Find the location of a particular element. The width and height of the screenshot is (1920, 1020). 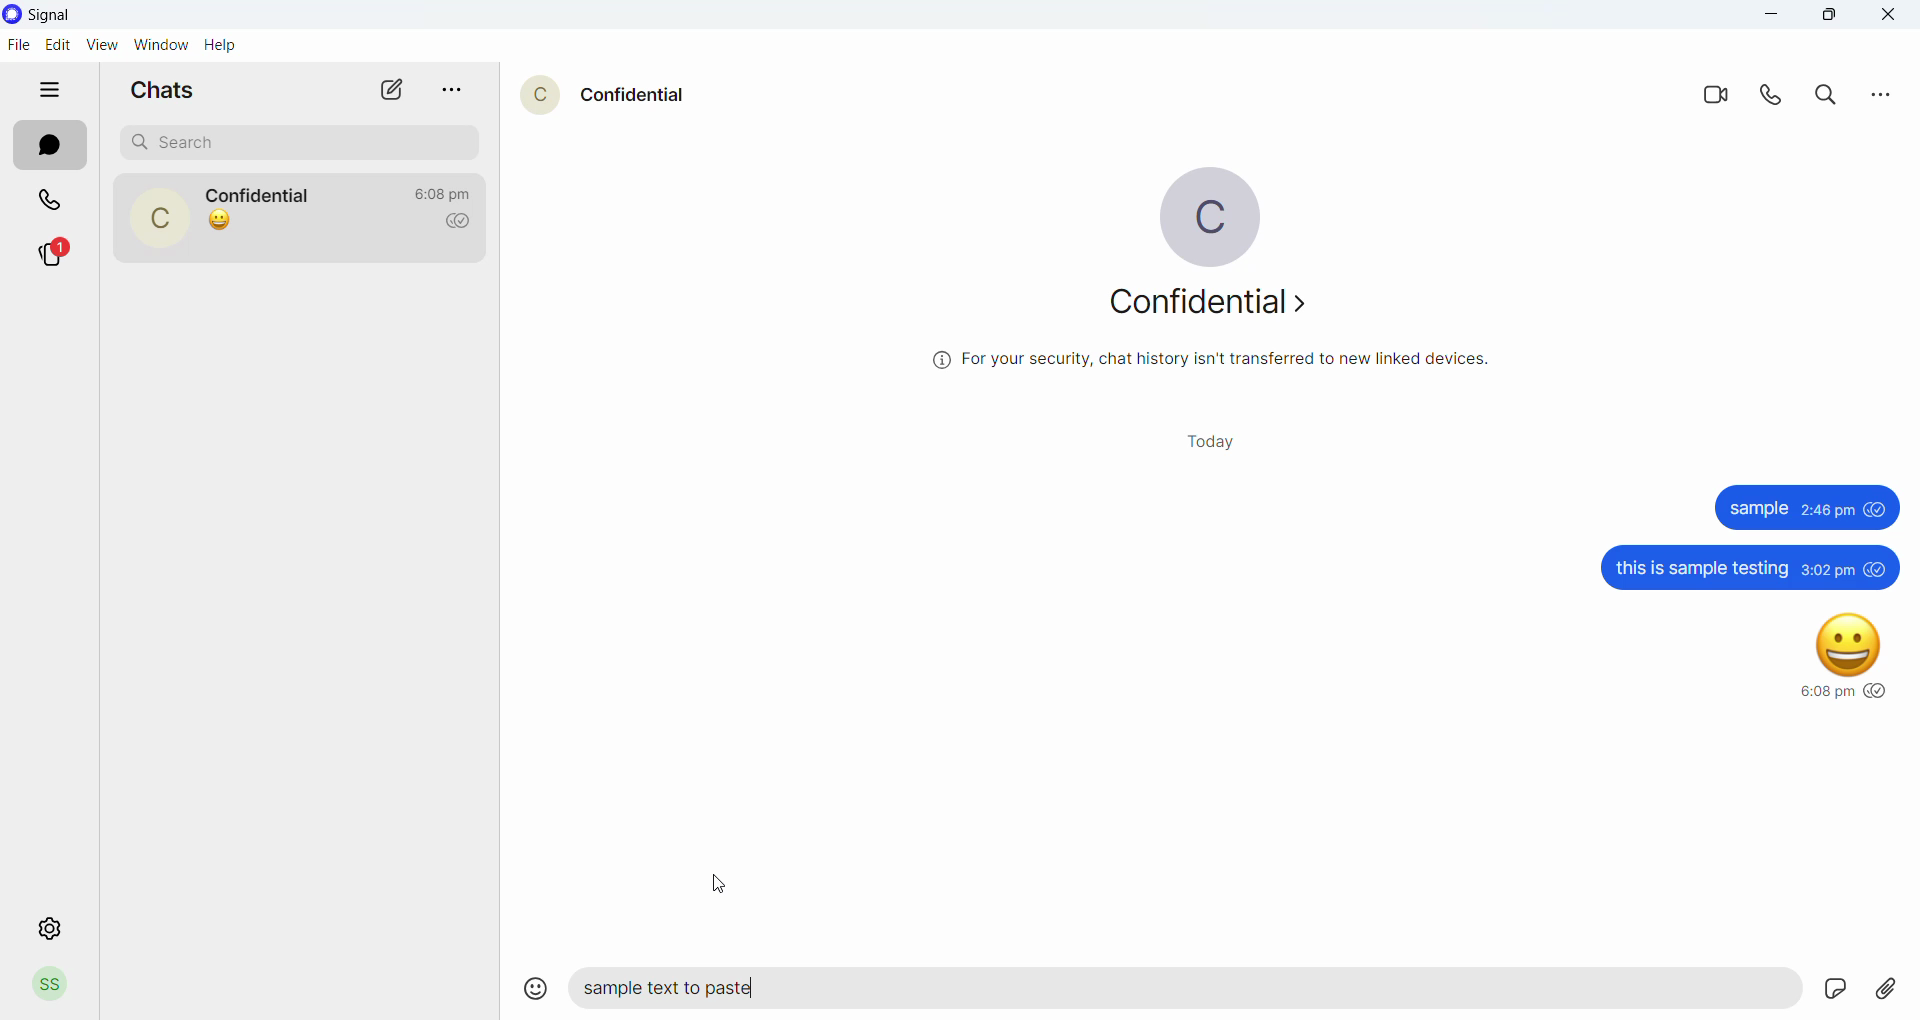

voice call is located at coordinates (1779, 101).